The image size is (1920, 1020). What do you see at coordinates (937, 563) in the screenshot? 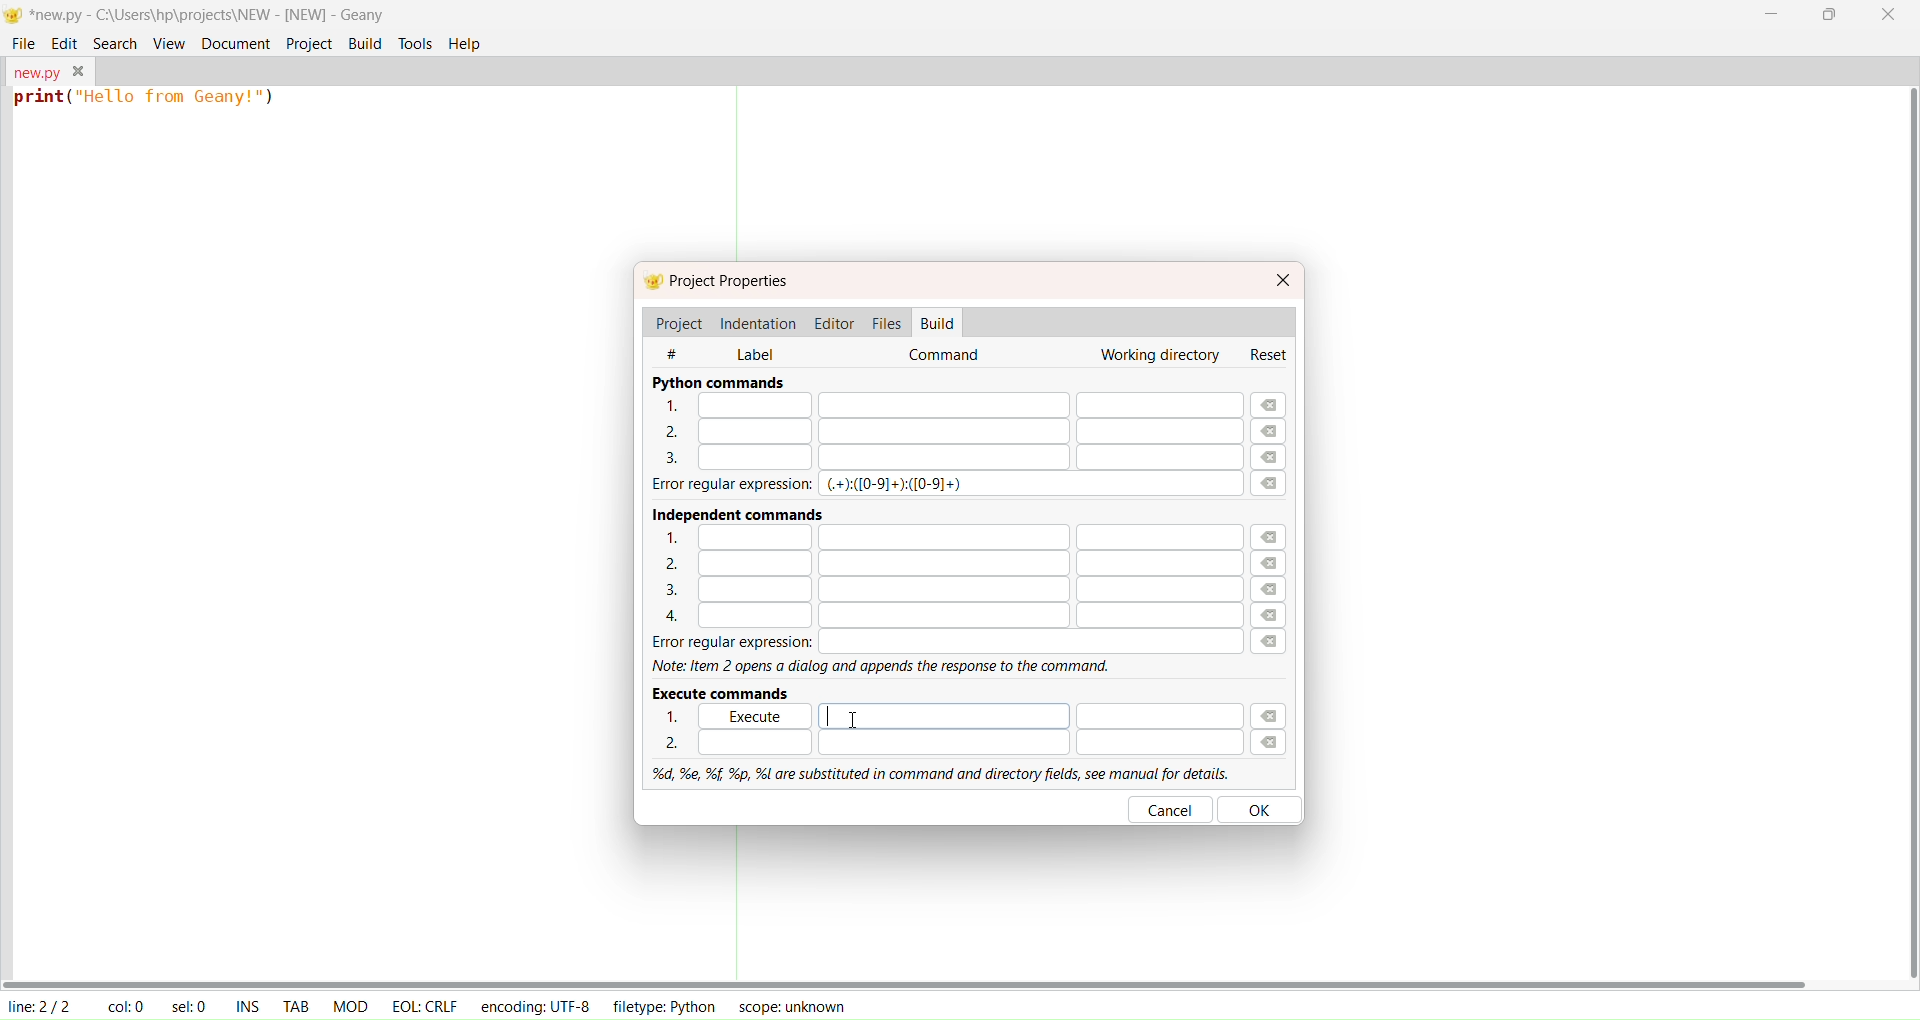
I see `2.` at bounding box center [937, 563].